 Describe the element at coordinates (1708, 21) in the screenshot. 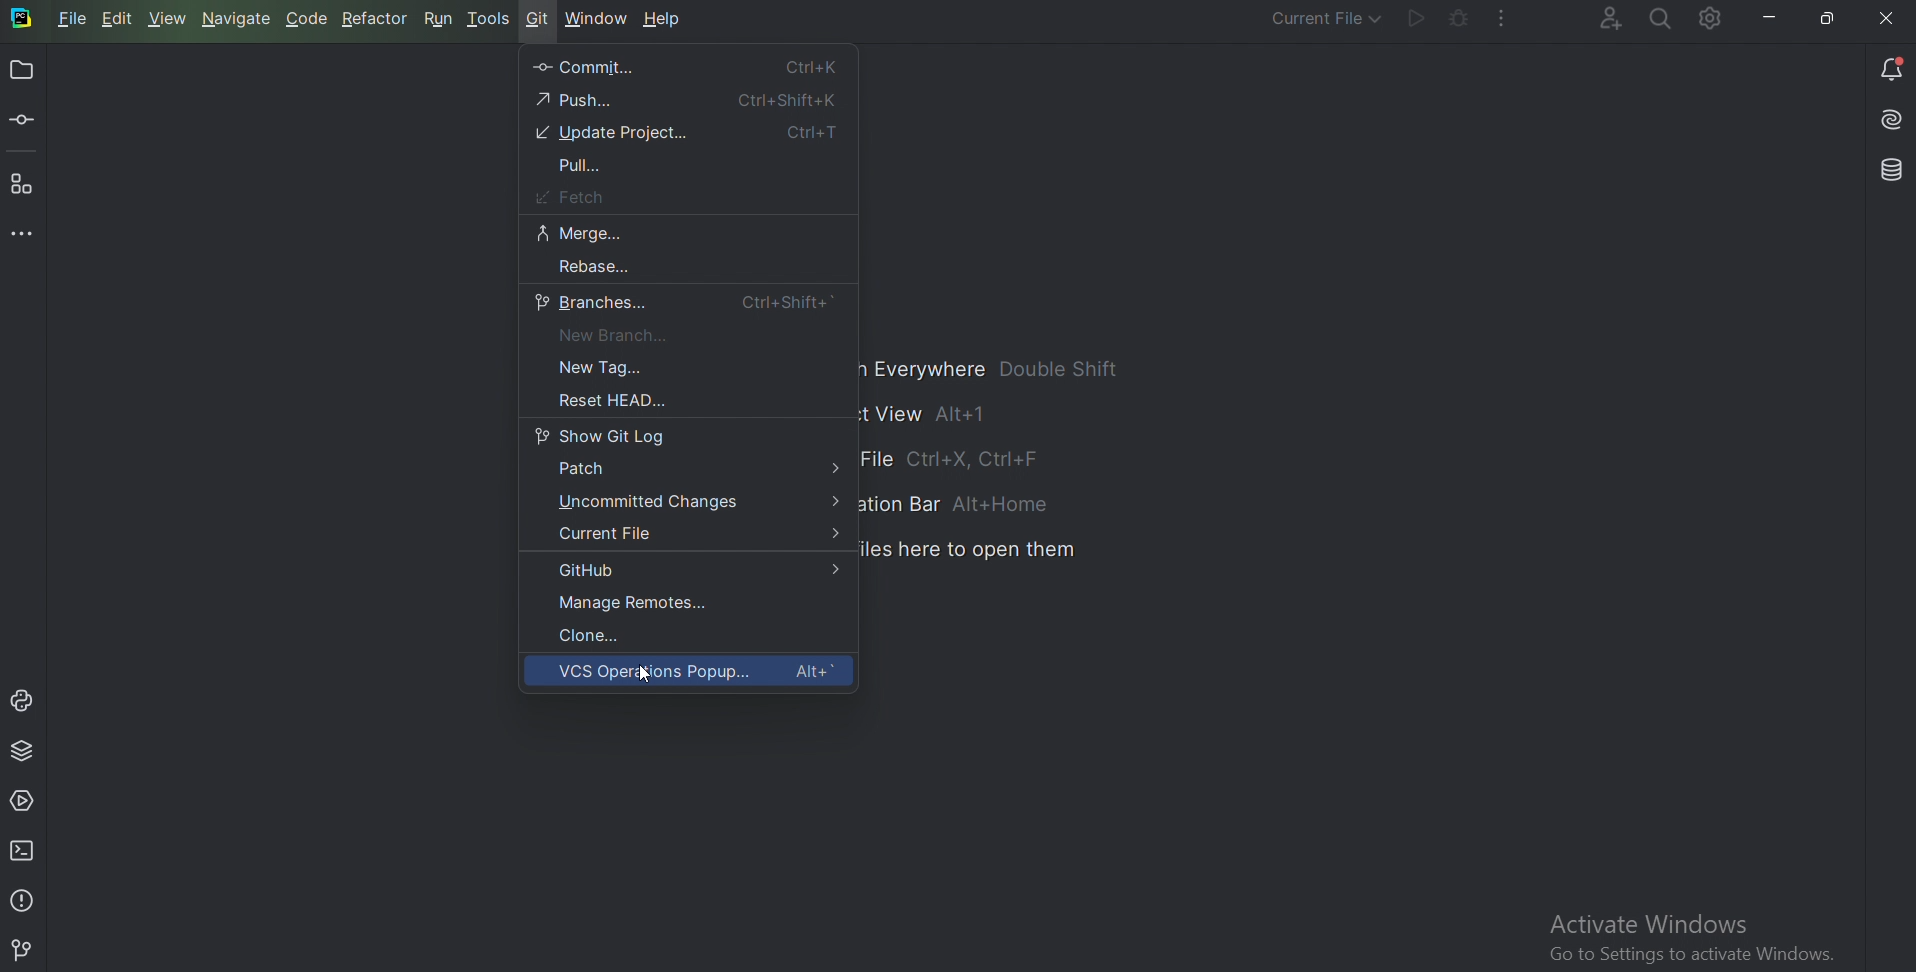

I see `Setting` at that location.